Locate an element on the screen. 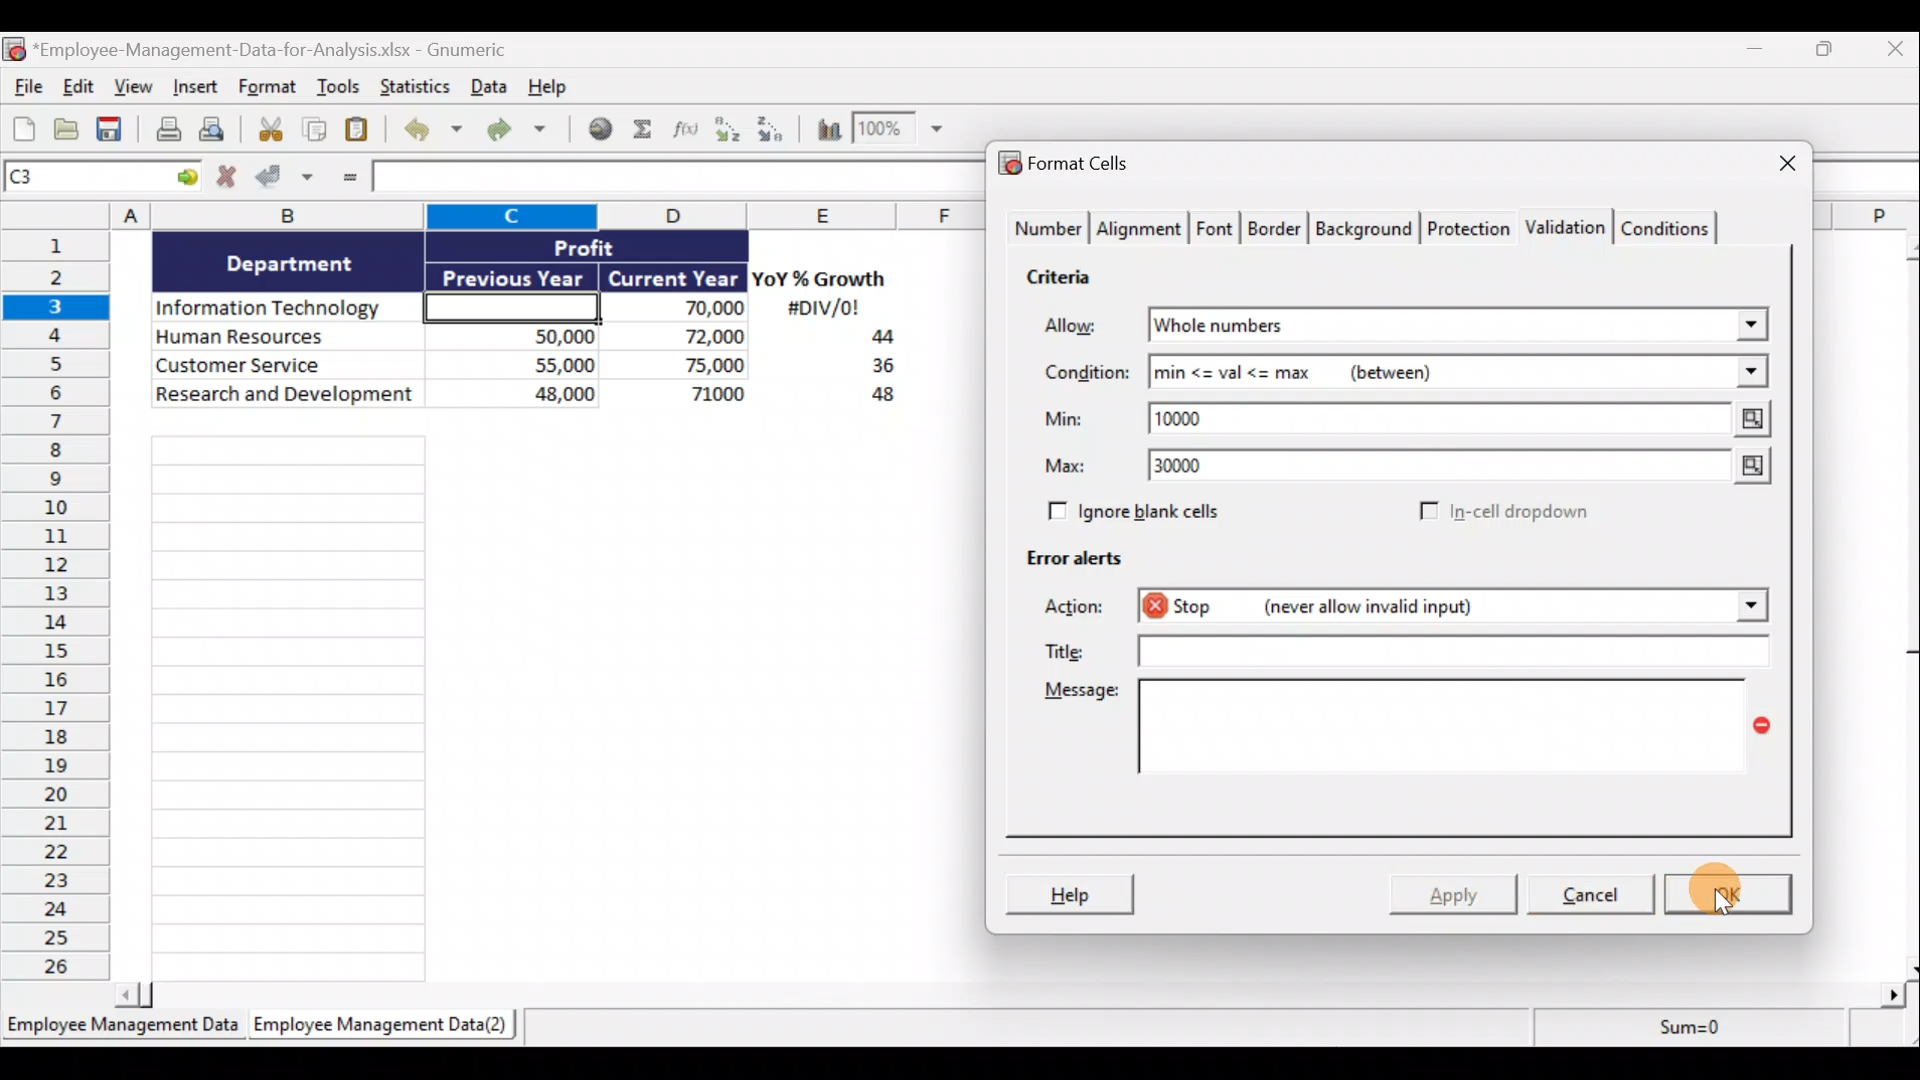 The image size is (1920, 1080). 48,000 is located at coordinates (523, 397).